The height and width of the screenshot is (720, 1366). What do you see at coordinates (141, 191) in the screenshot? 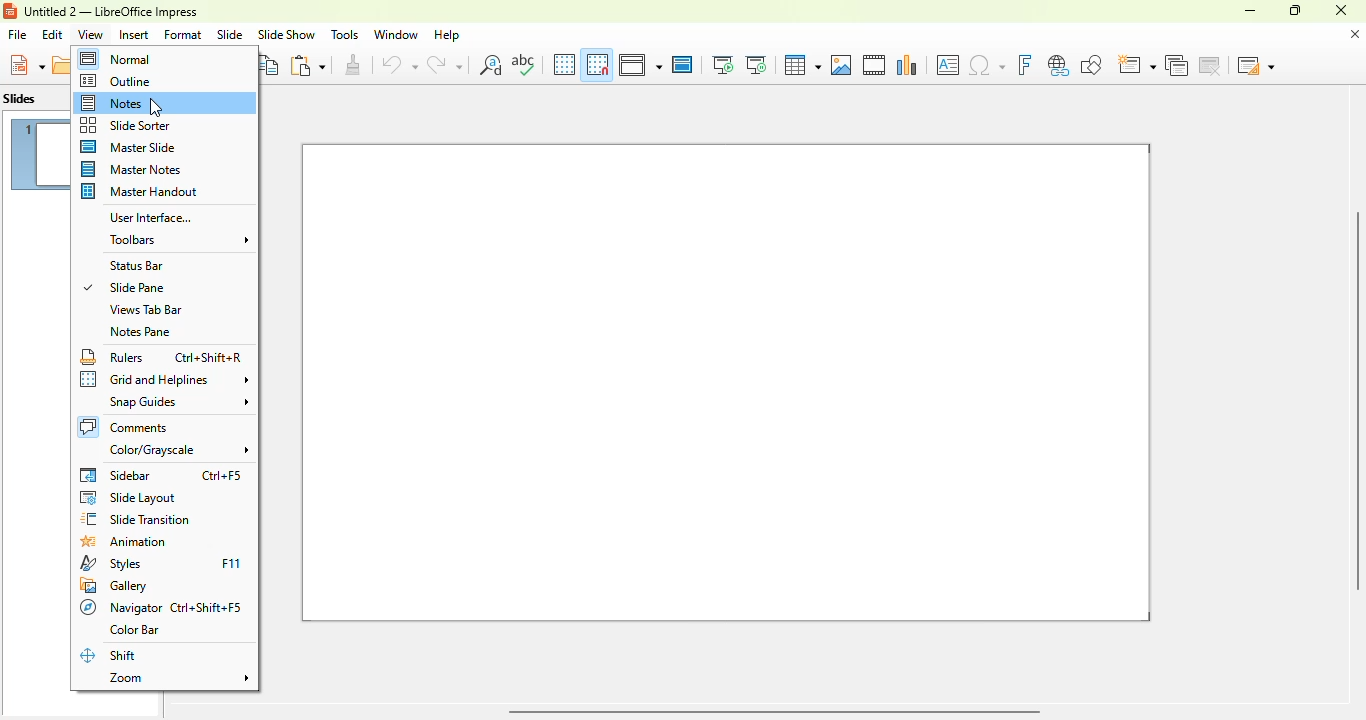
I see `master handout` at bounding box center [141, 191].